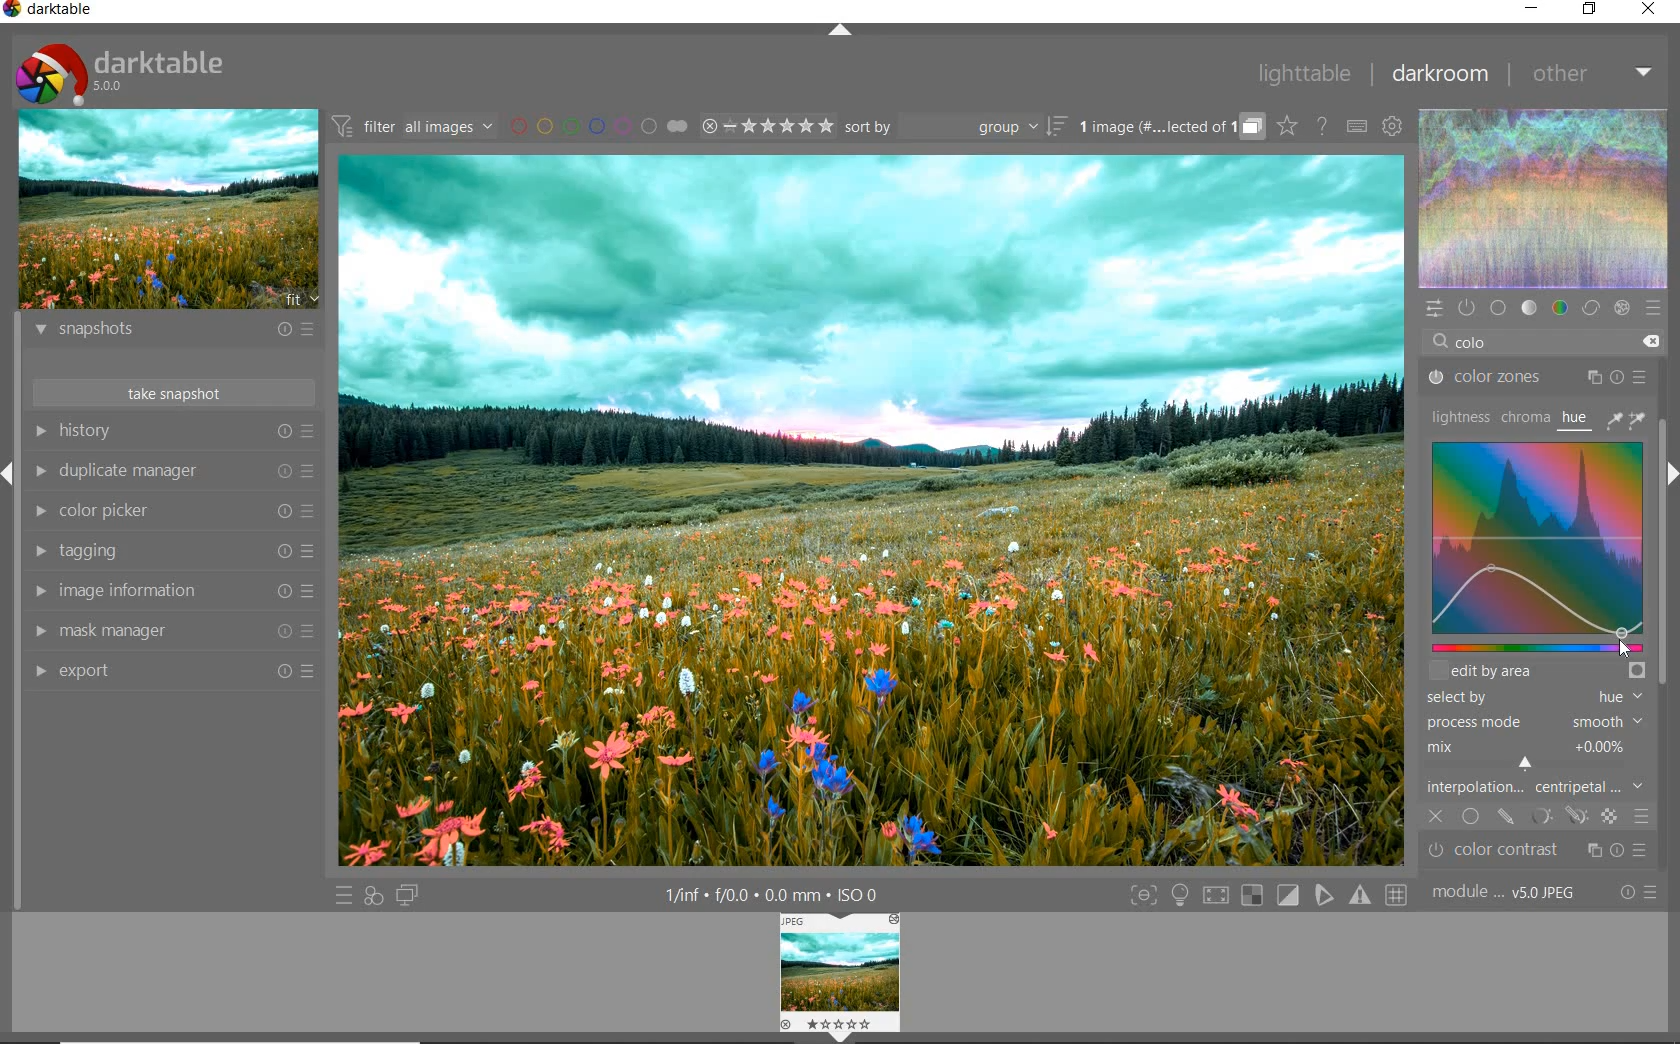  What do you see at coordinates (168, 212) in the screenshot?
I see `image preview` at bounding box center [168, 212].